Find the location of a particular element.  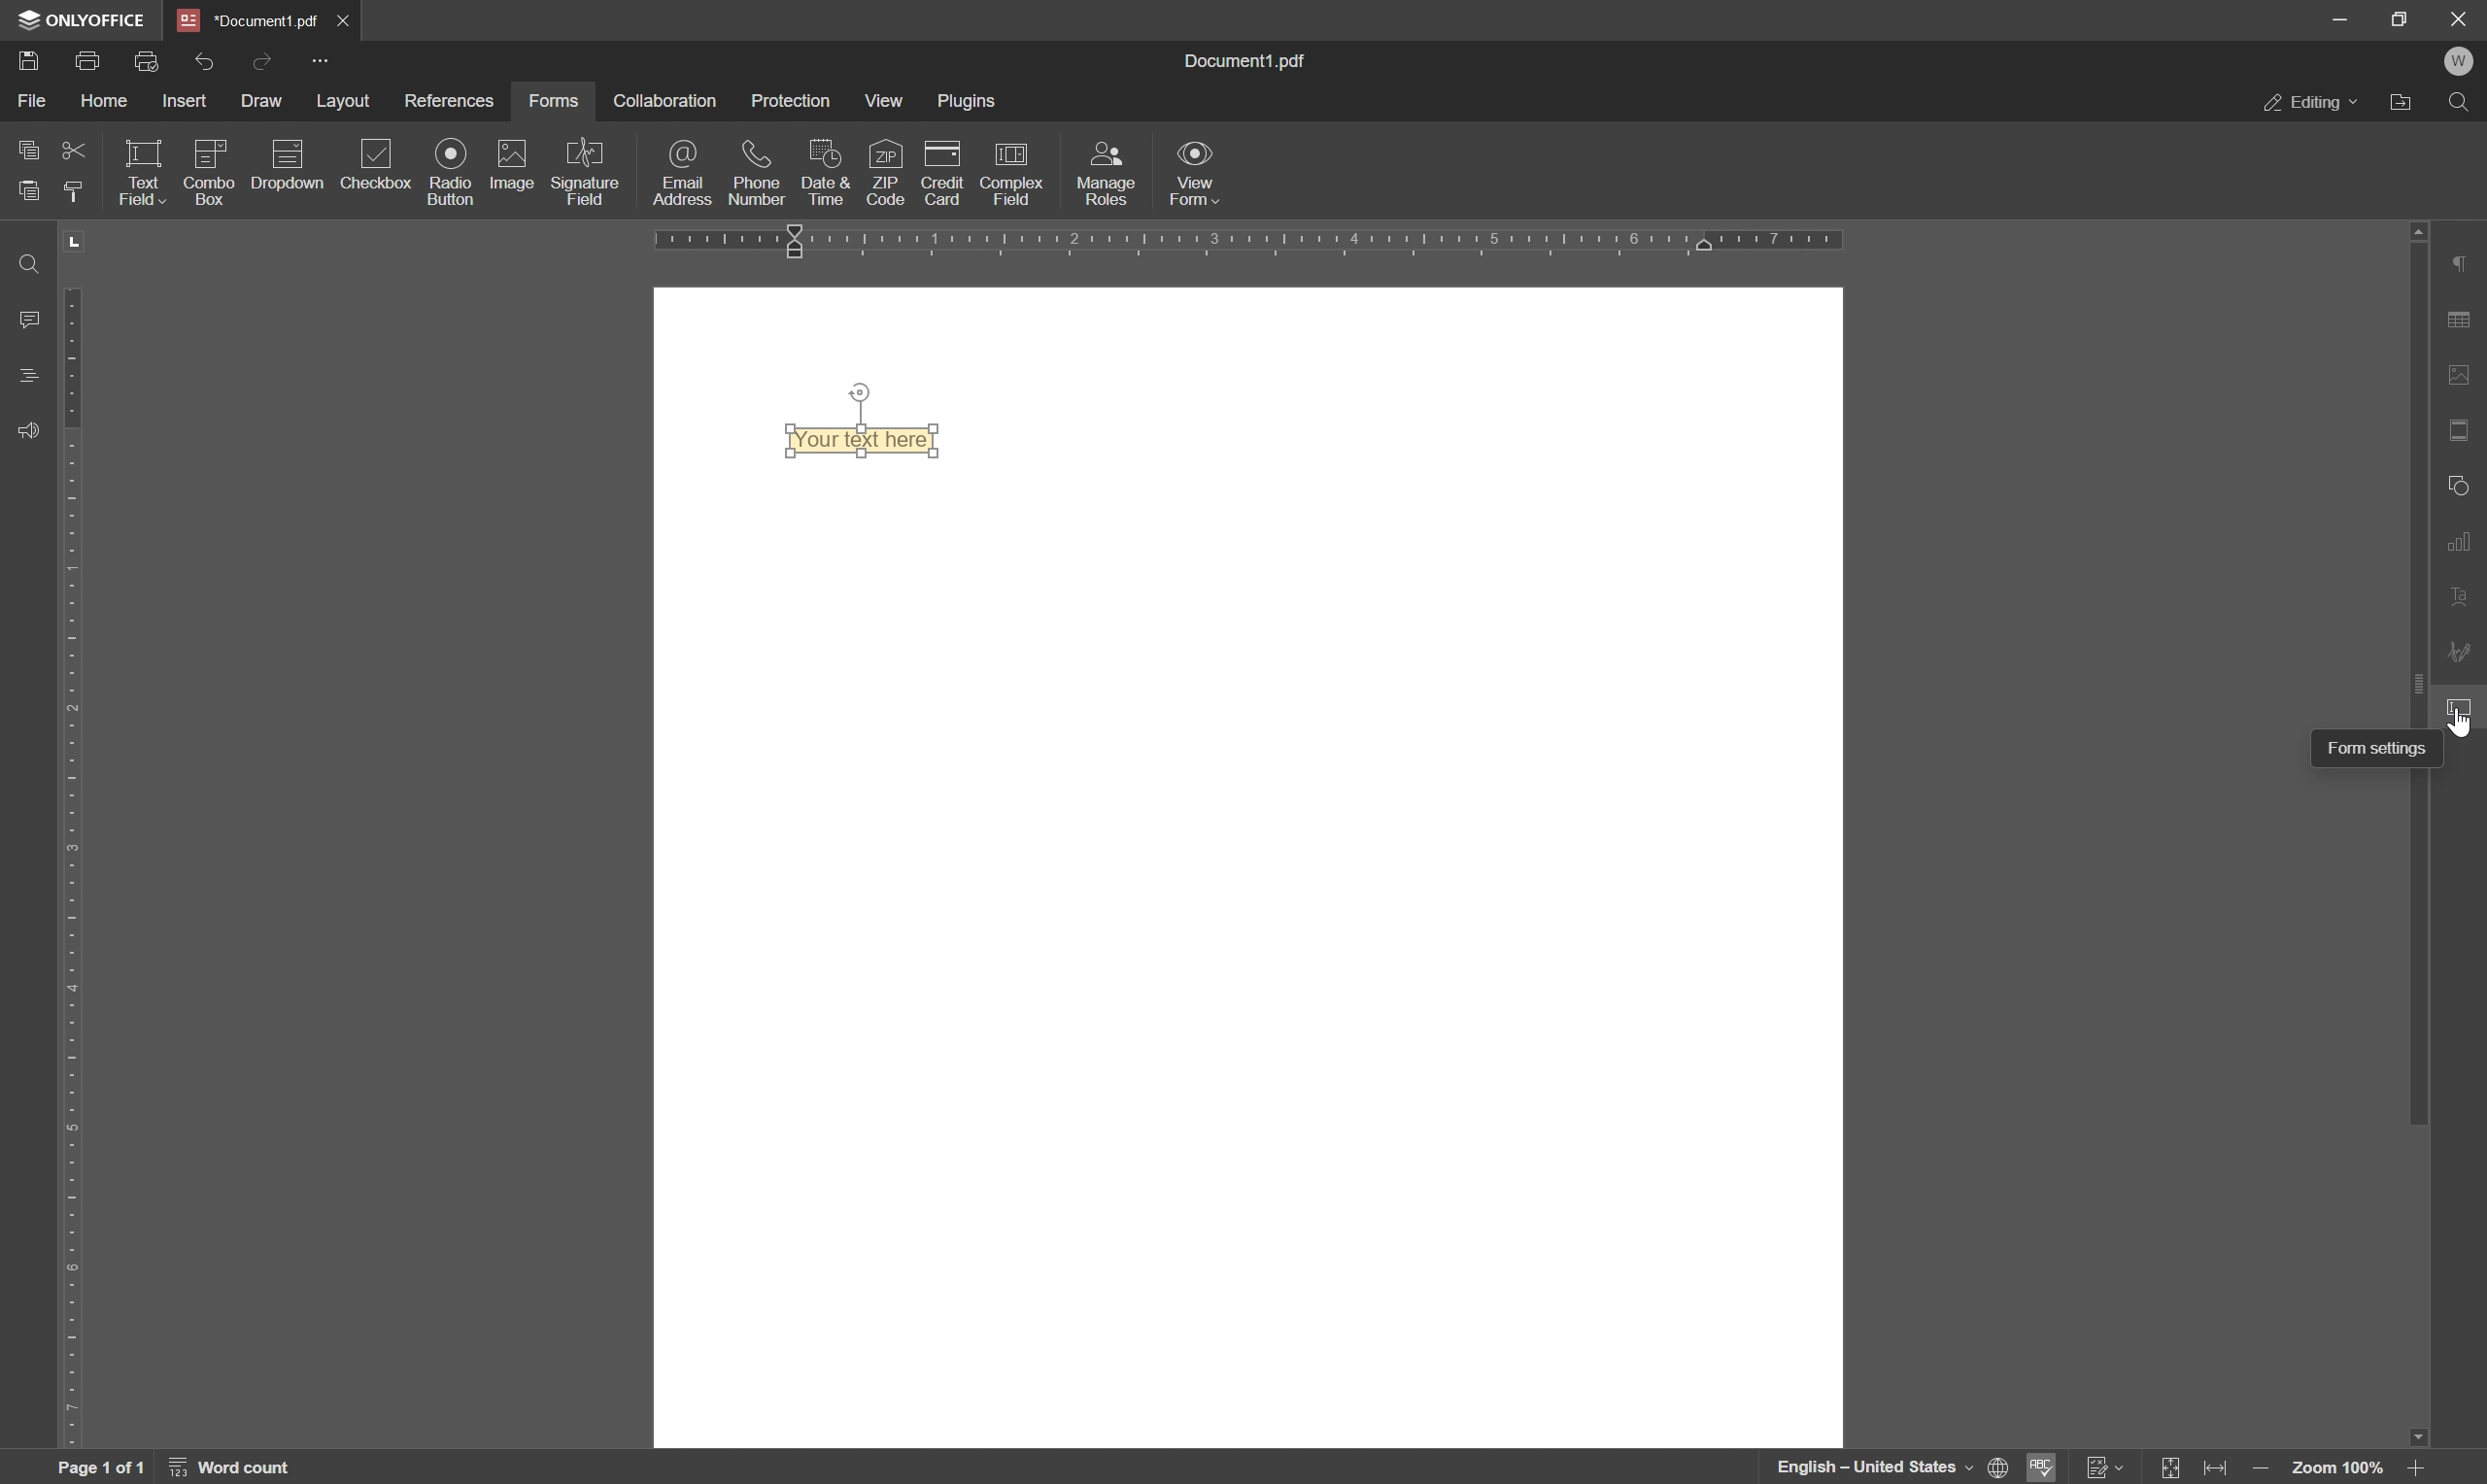

cut is located at coordinates (68, 152).